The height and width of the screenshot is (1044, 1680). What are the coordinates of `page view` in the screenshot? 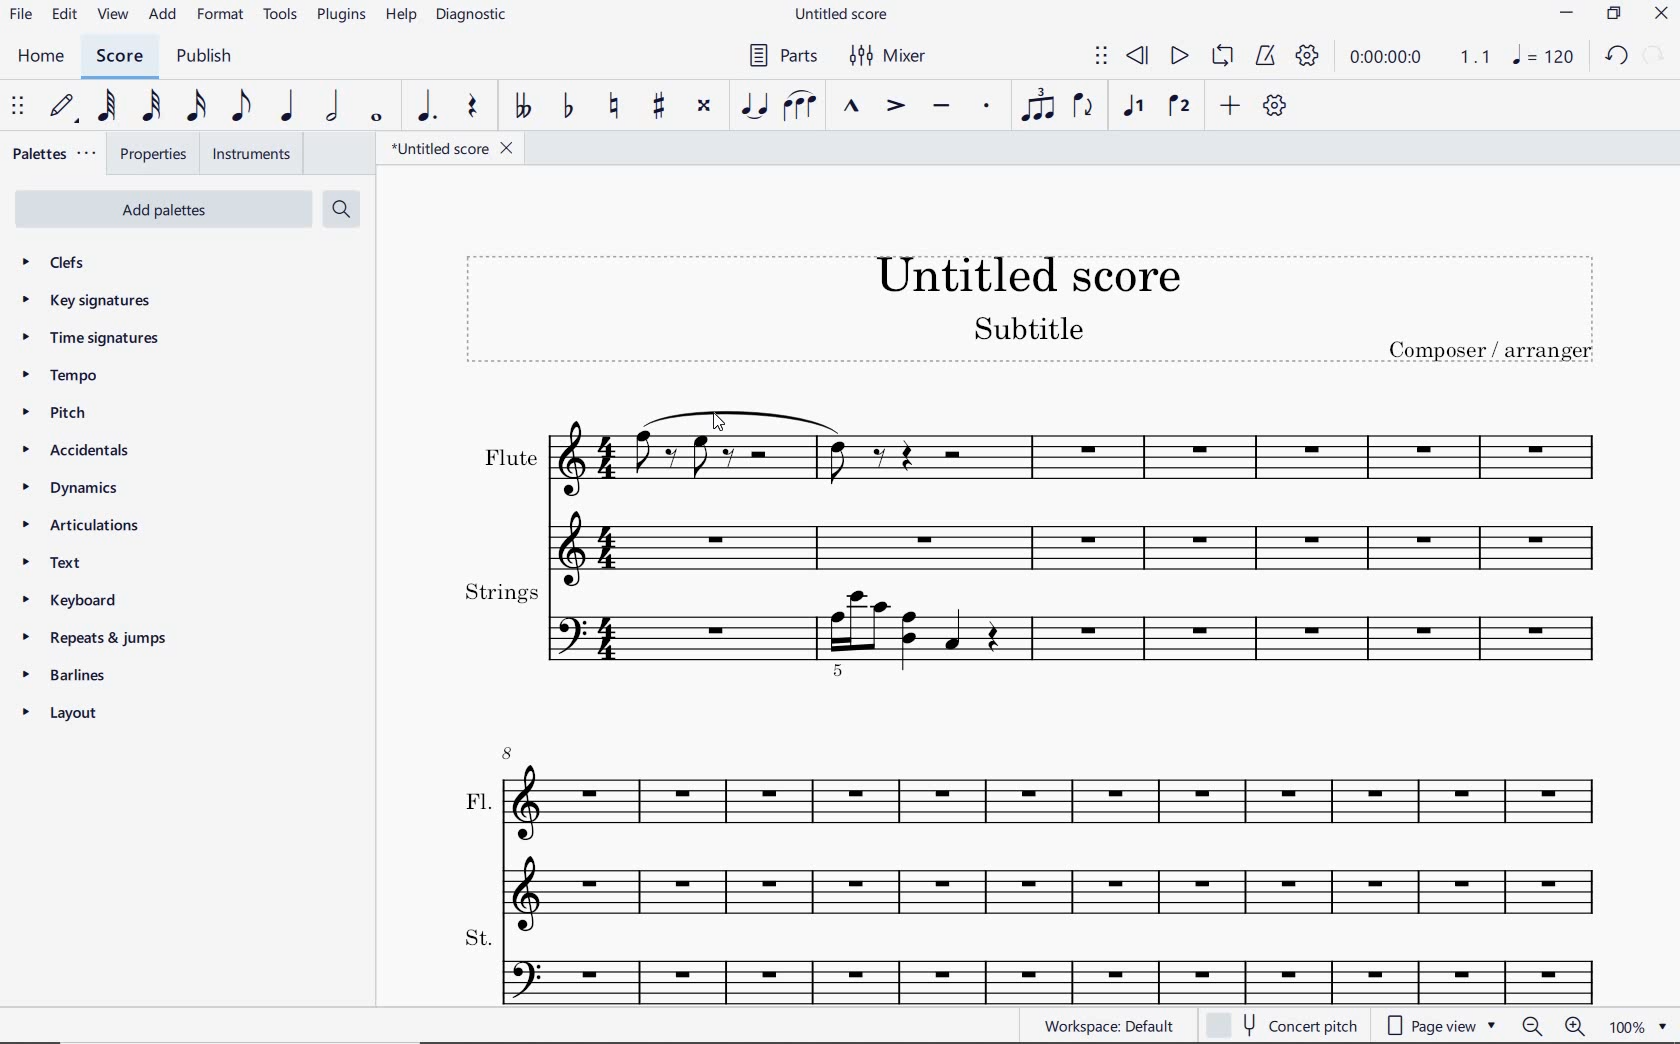 It's located at (1444, 1024).